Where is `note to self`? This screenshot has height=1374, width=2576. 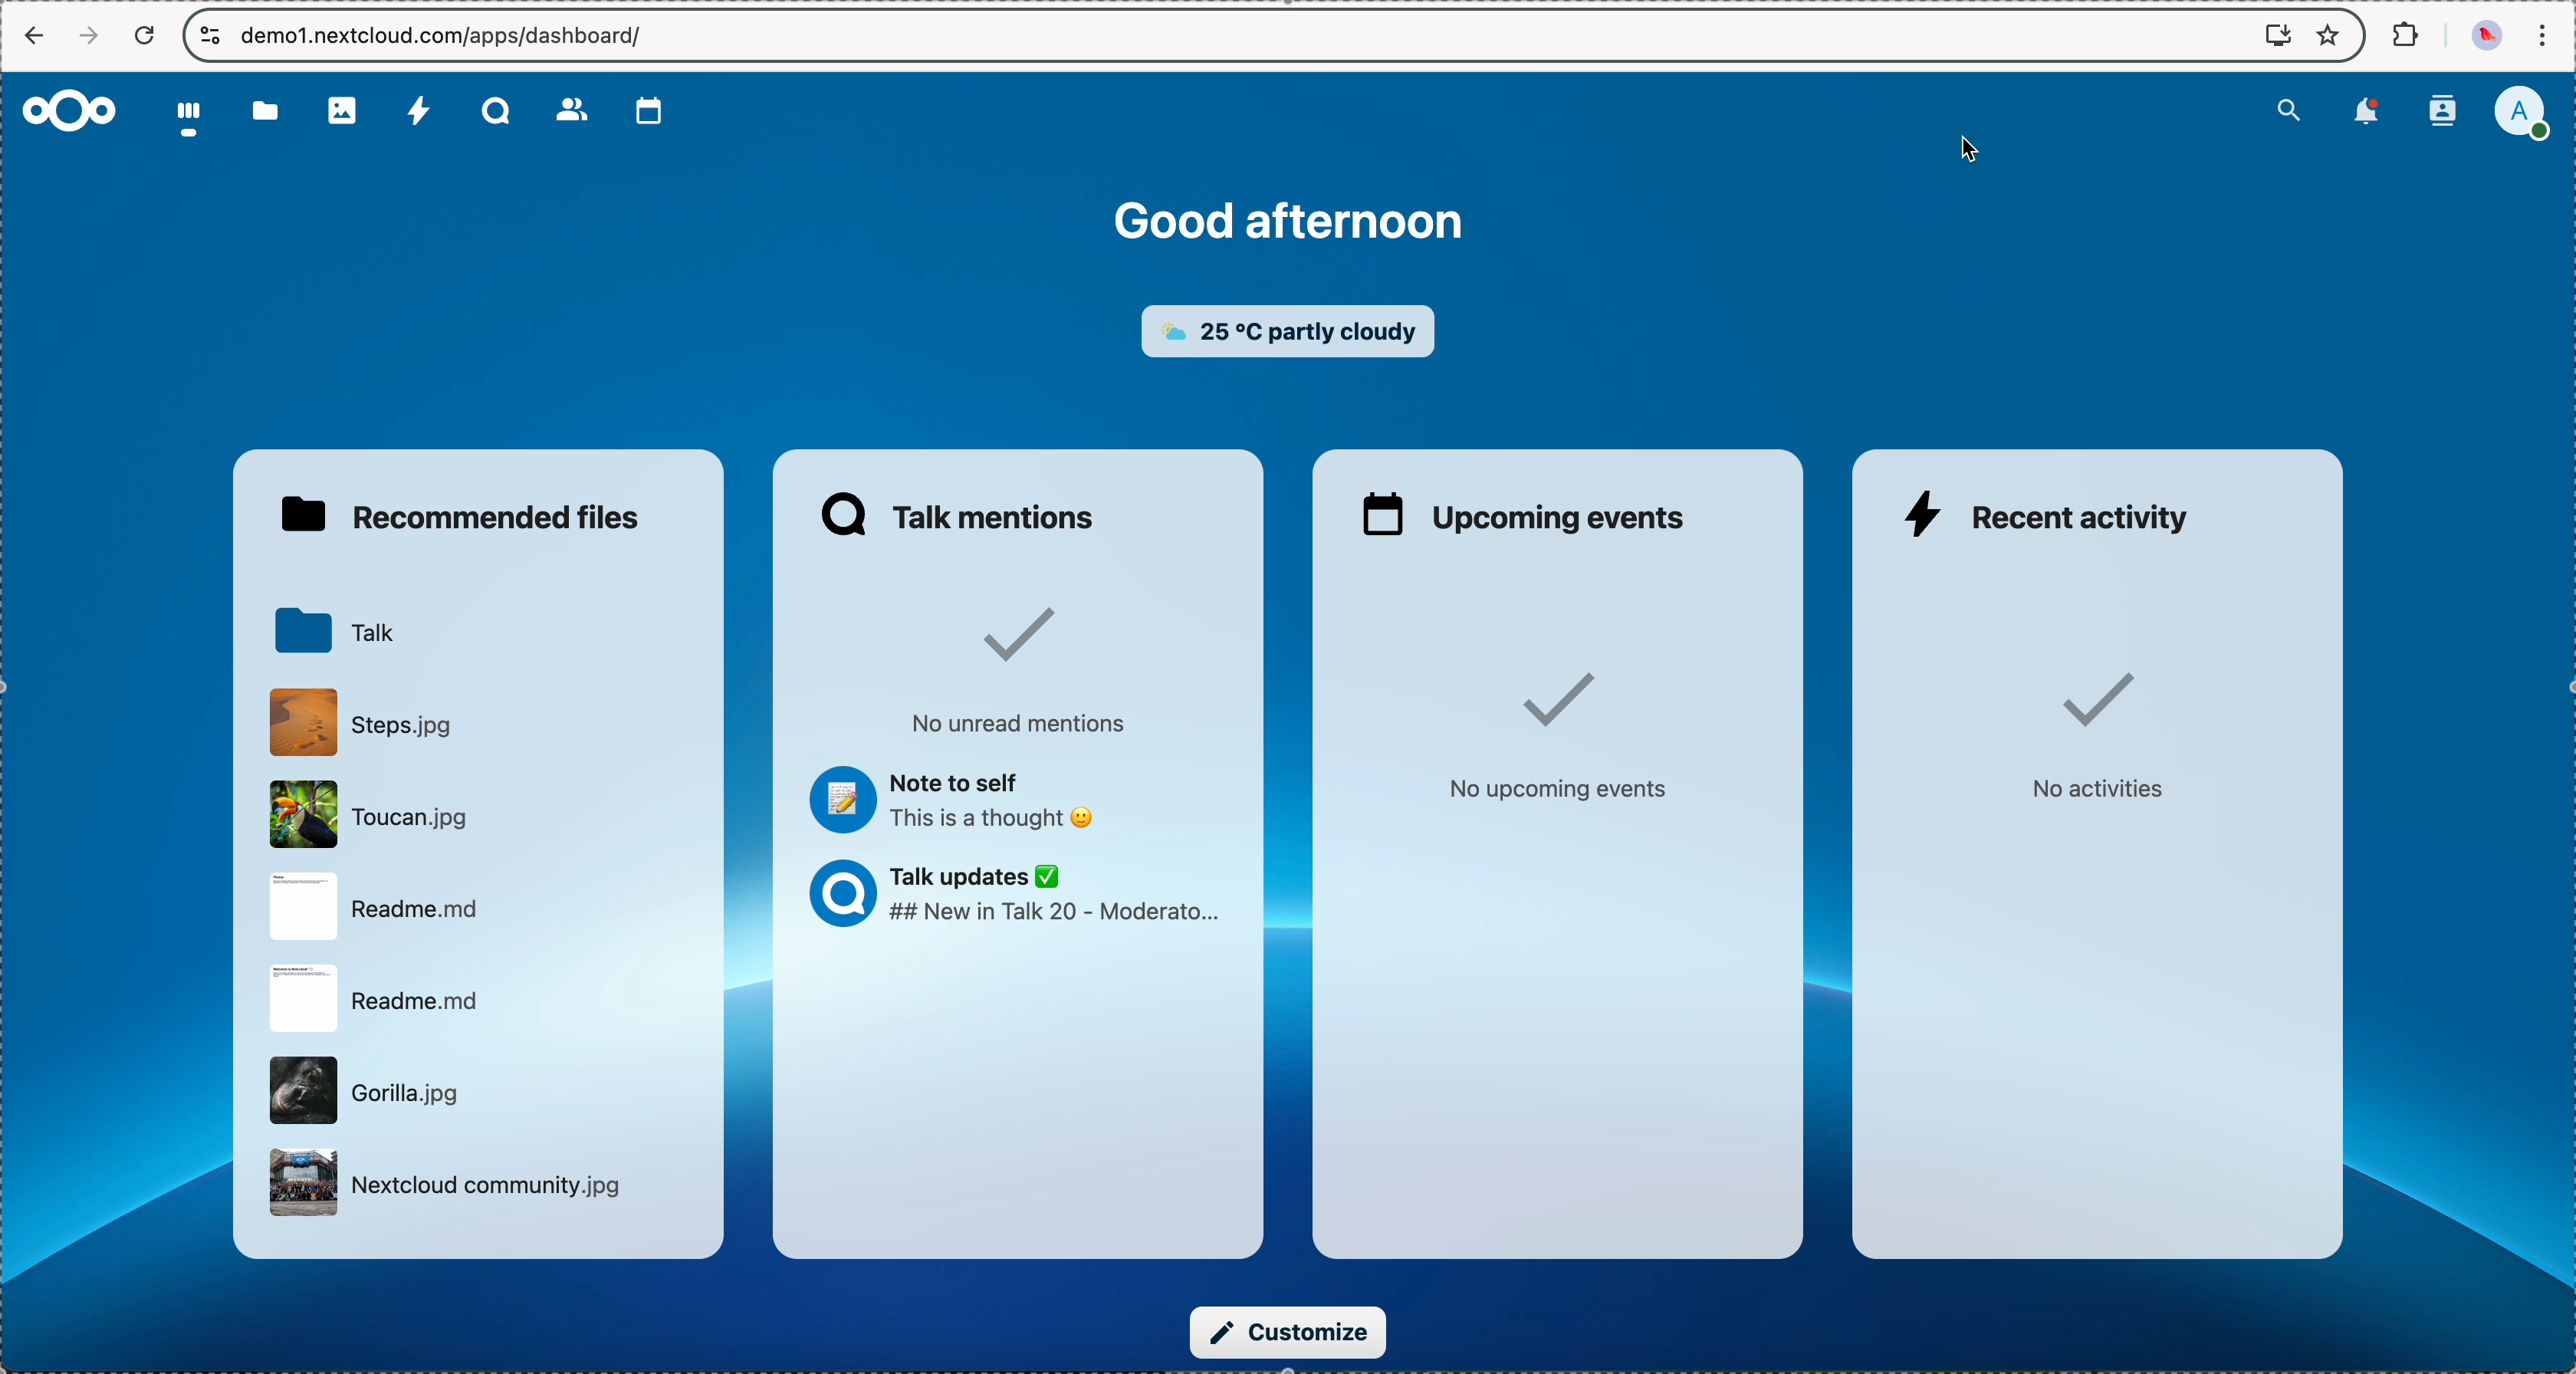
note to self is located at coordinates (964, 799).